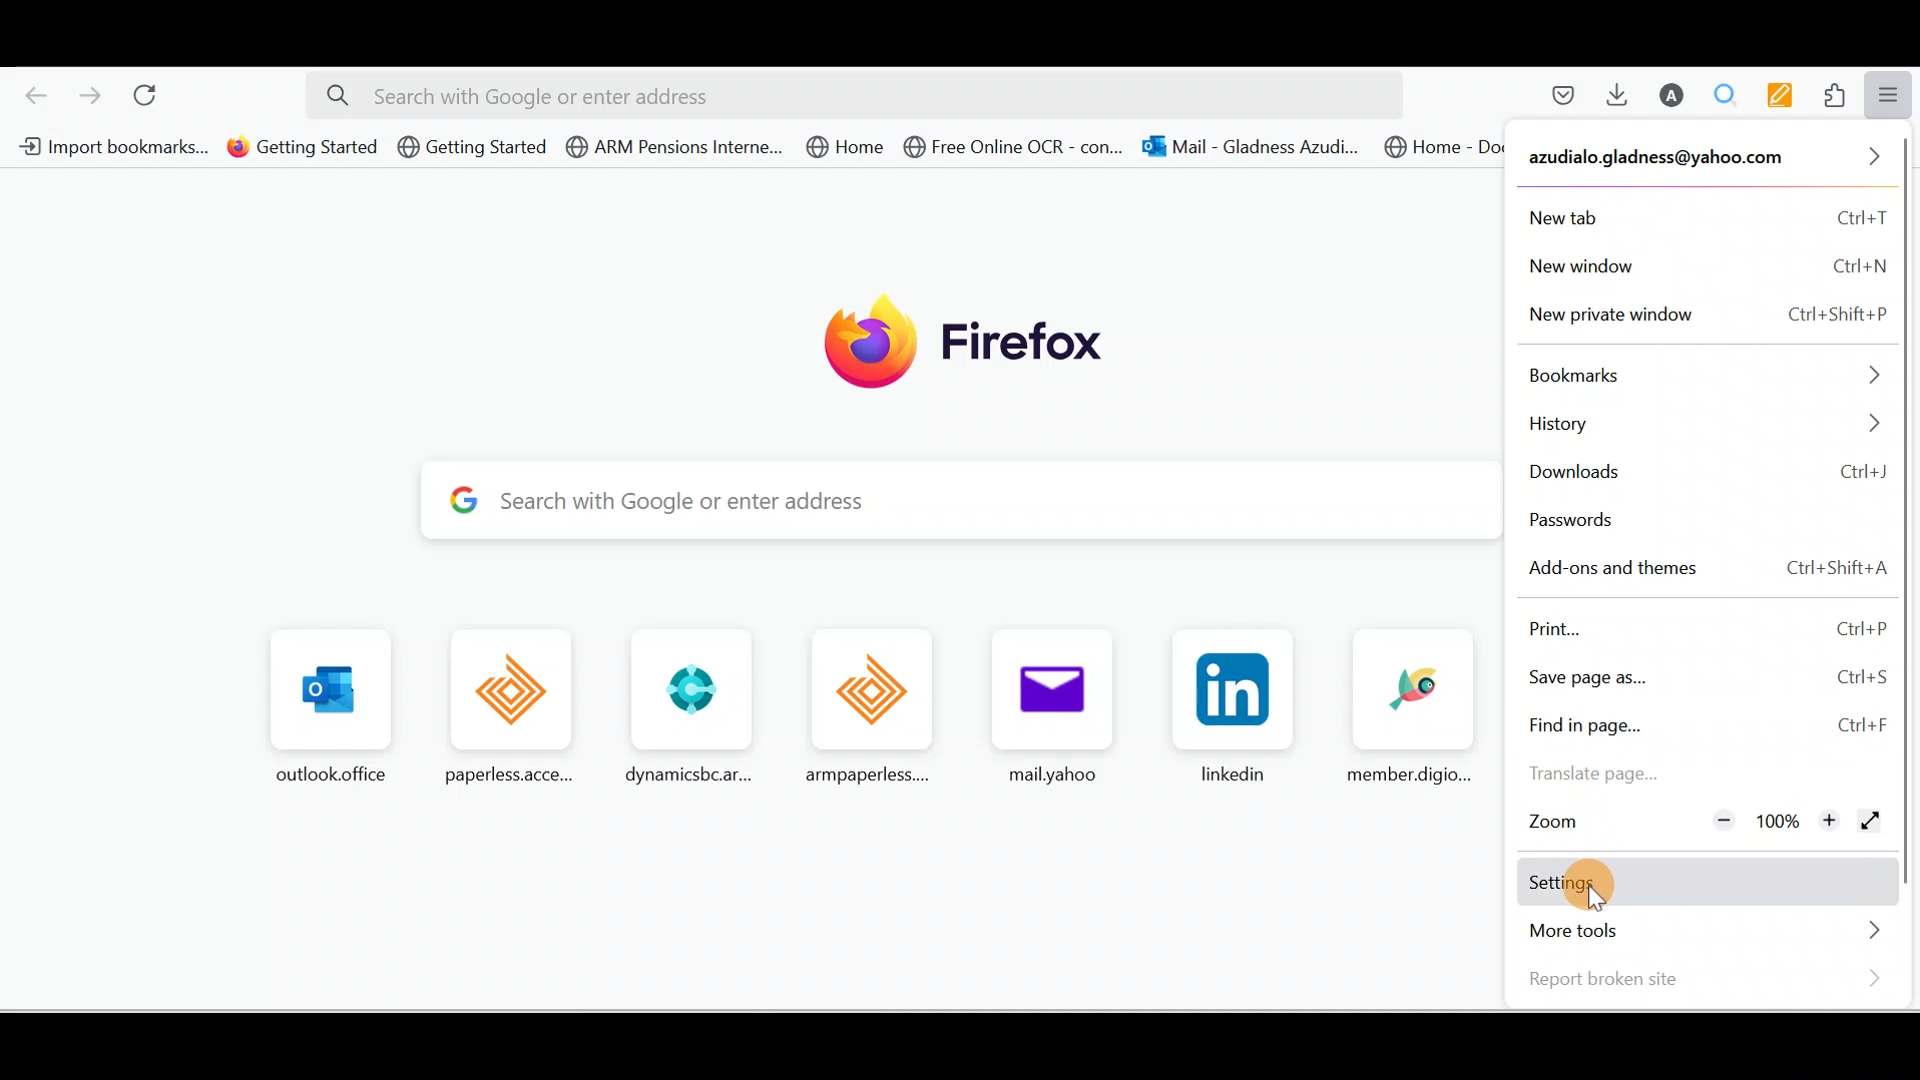  I want to click on Translate page, so click(1714, 775).